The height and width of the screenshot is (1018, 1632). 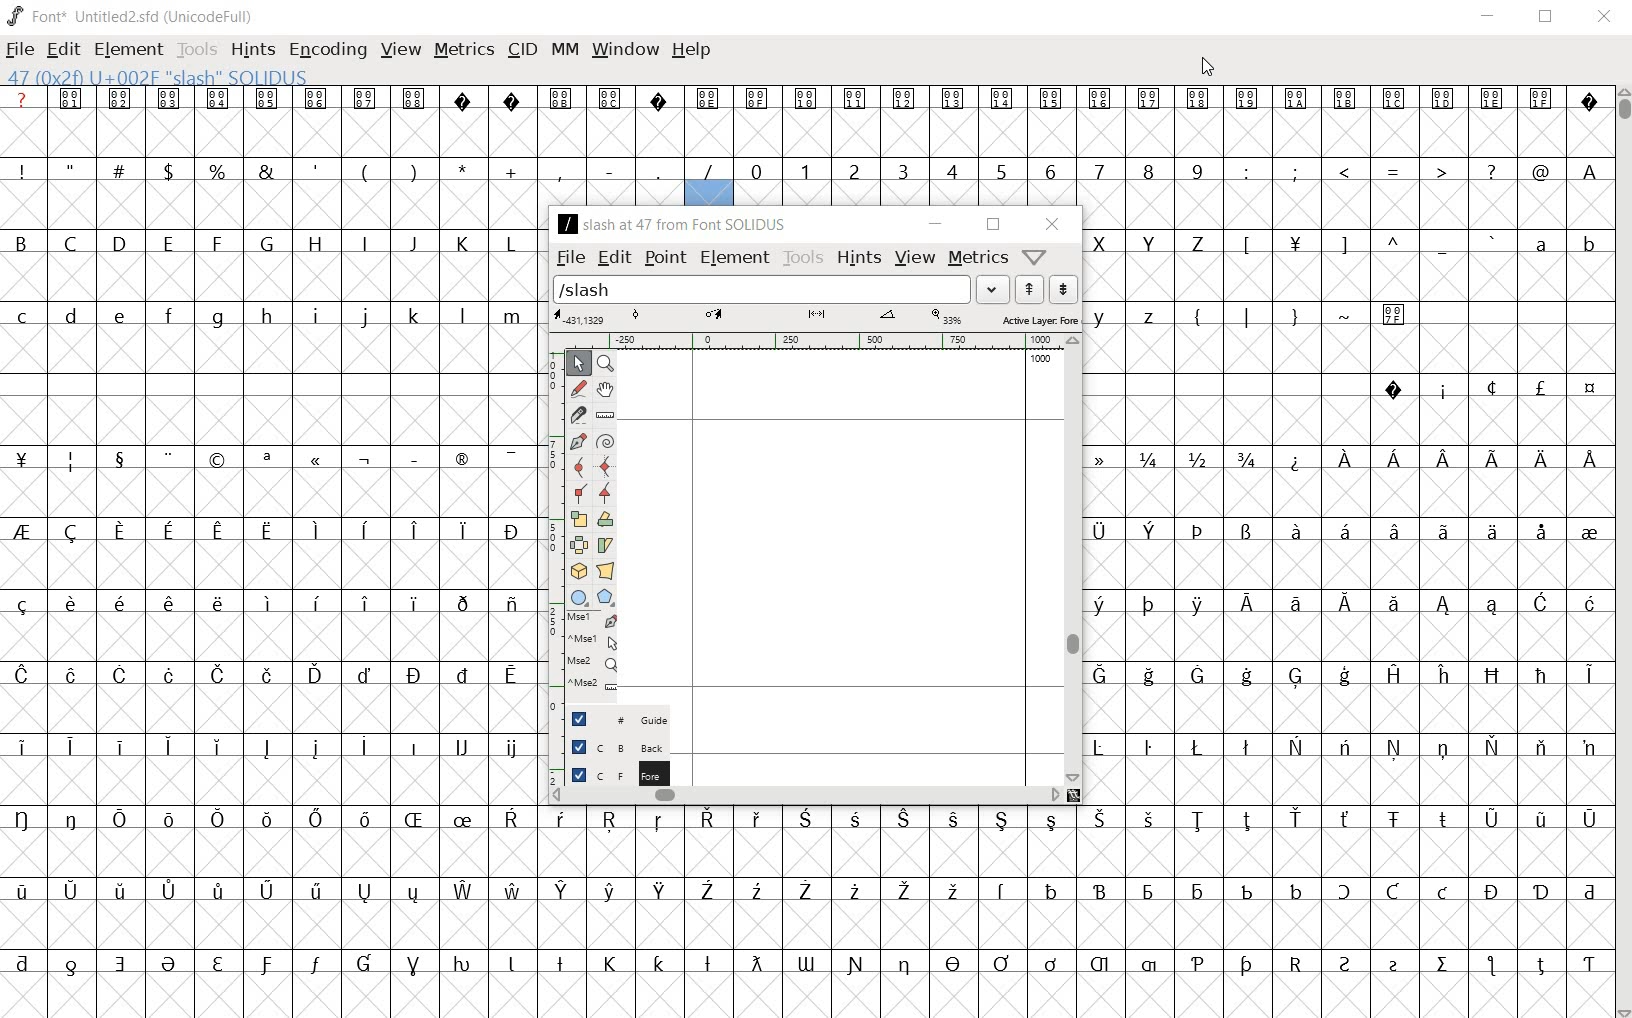 What do you see at coordinates (522, 50) in the screenshot?
I see `CID` at bounding box center [522, 50].